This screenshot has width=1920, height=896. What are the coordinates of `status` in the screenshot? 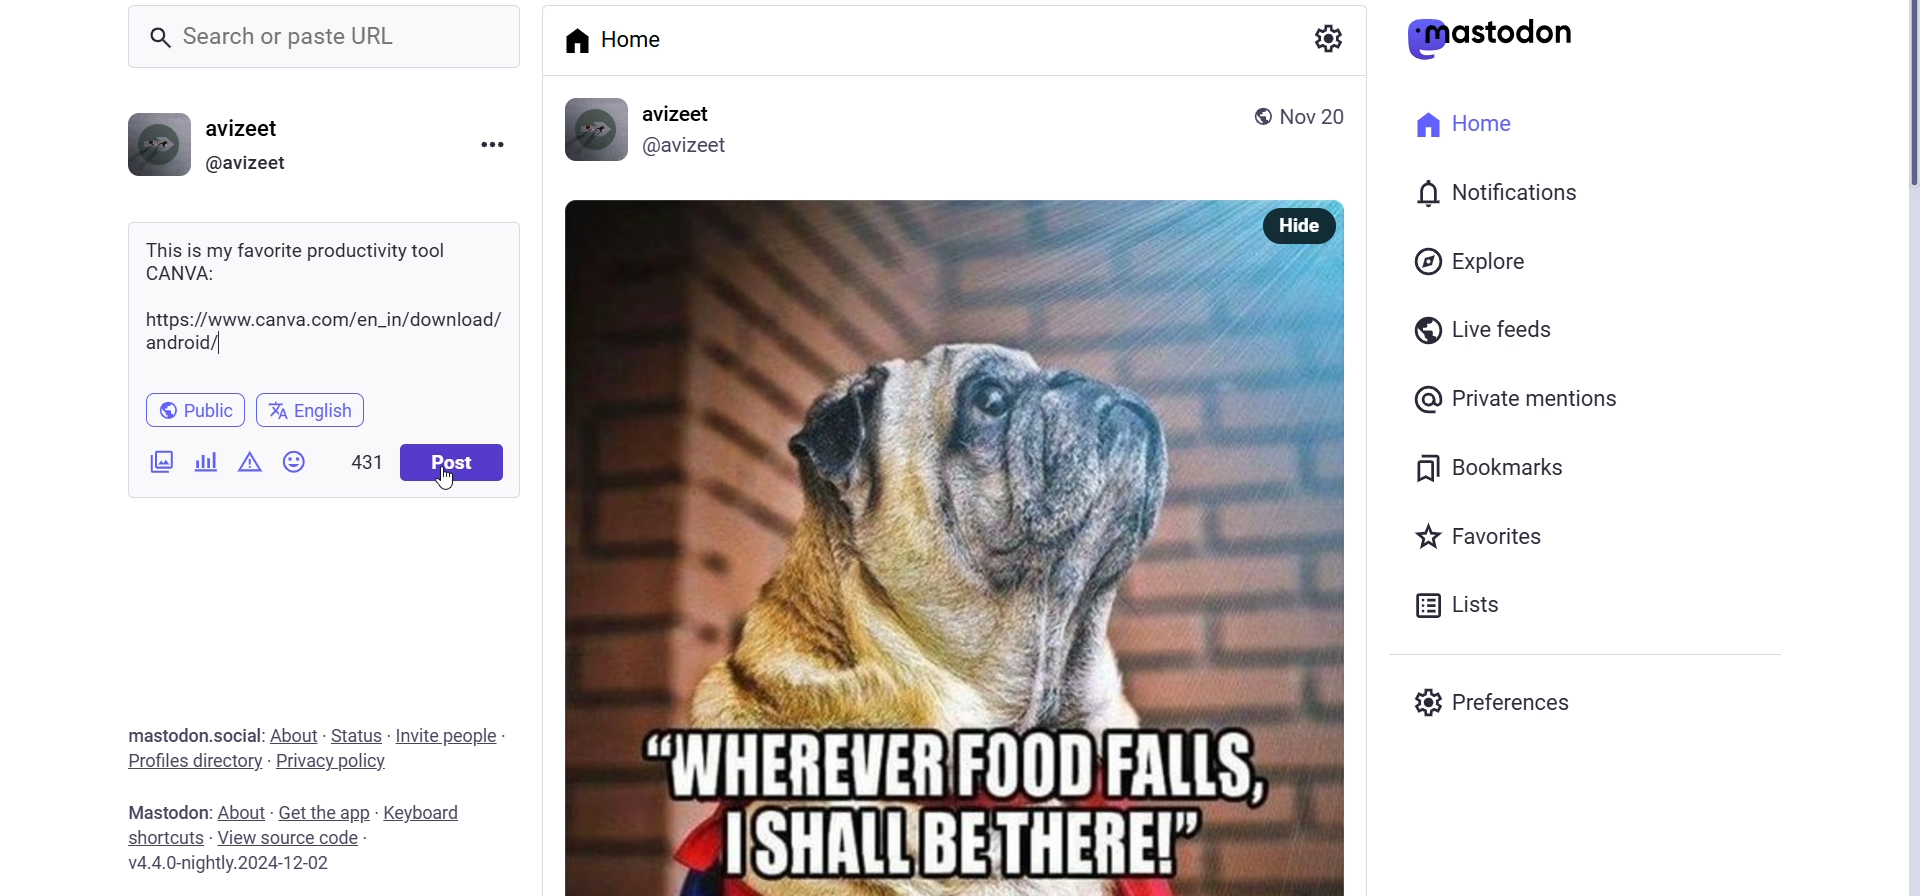 It's located at (358, 731).